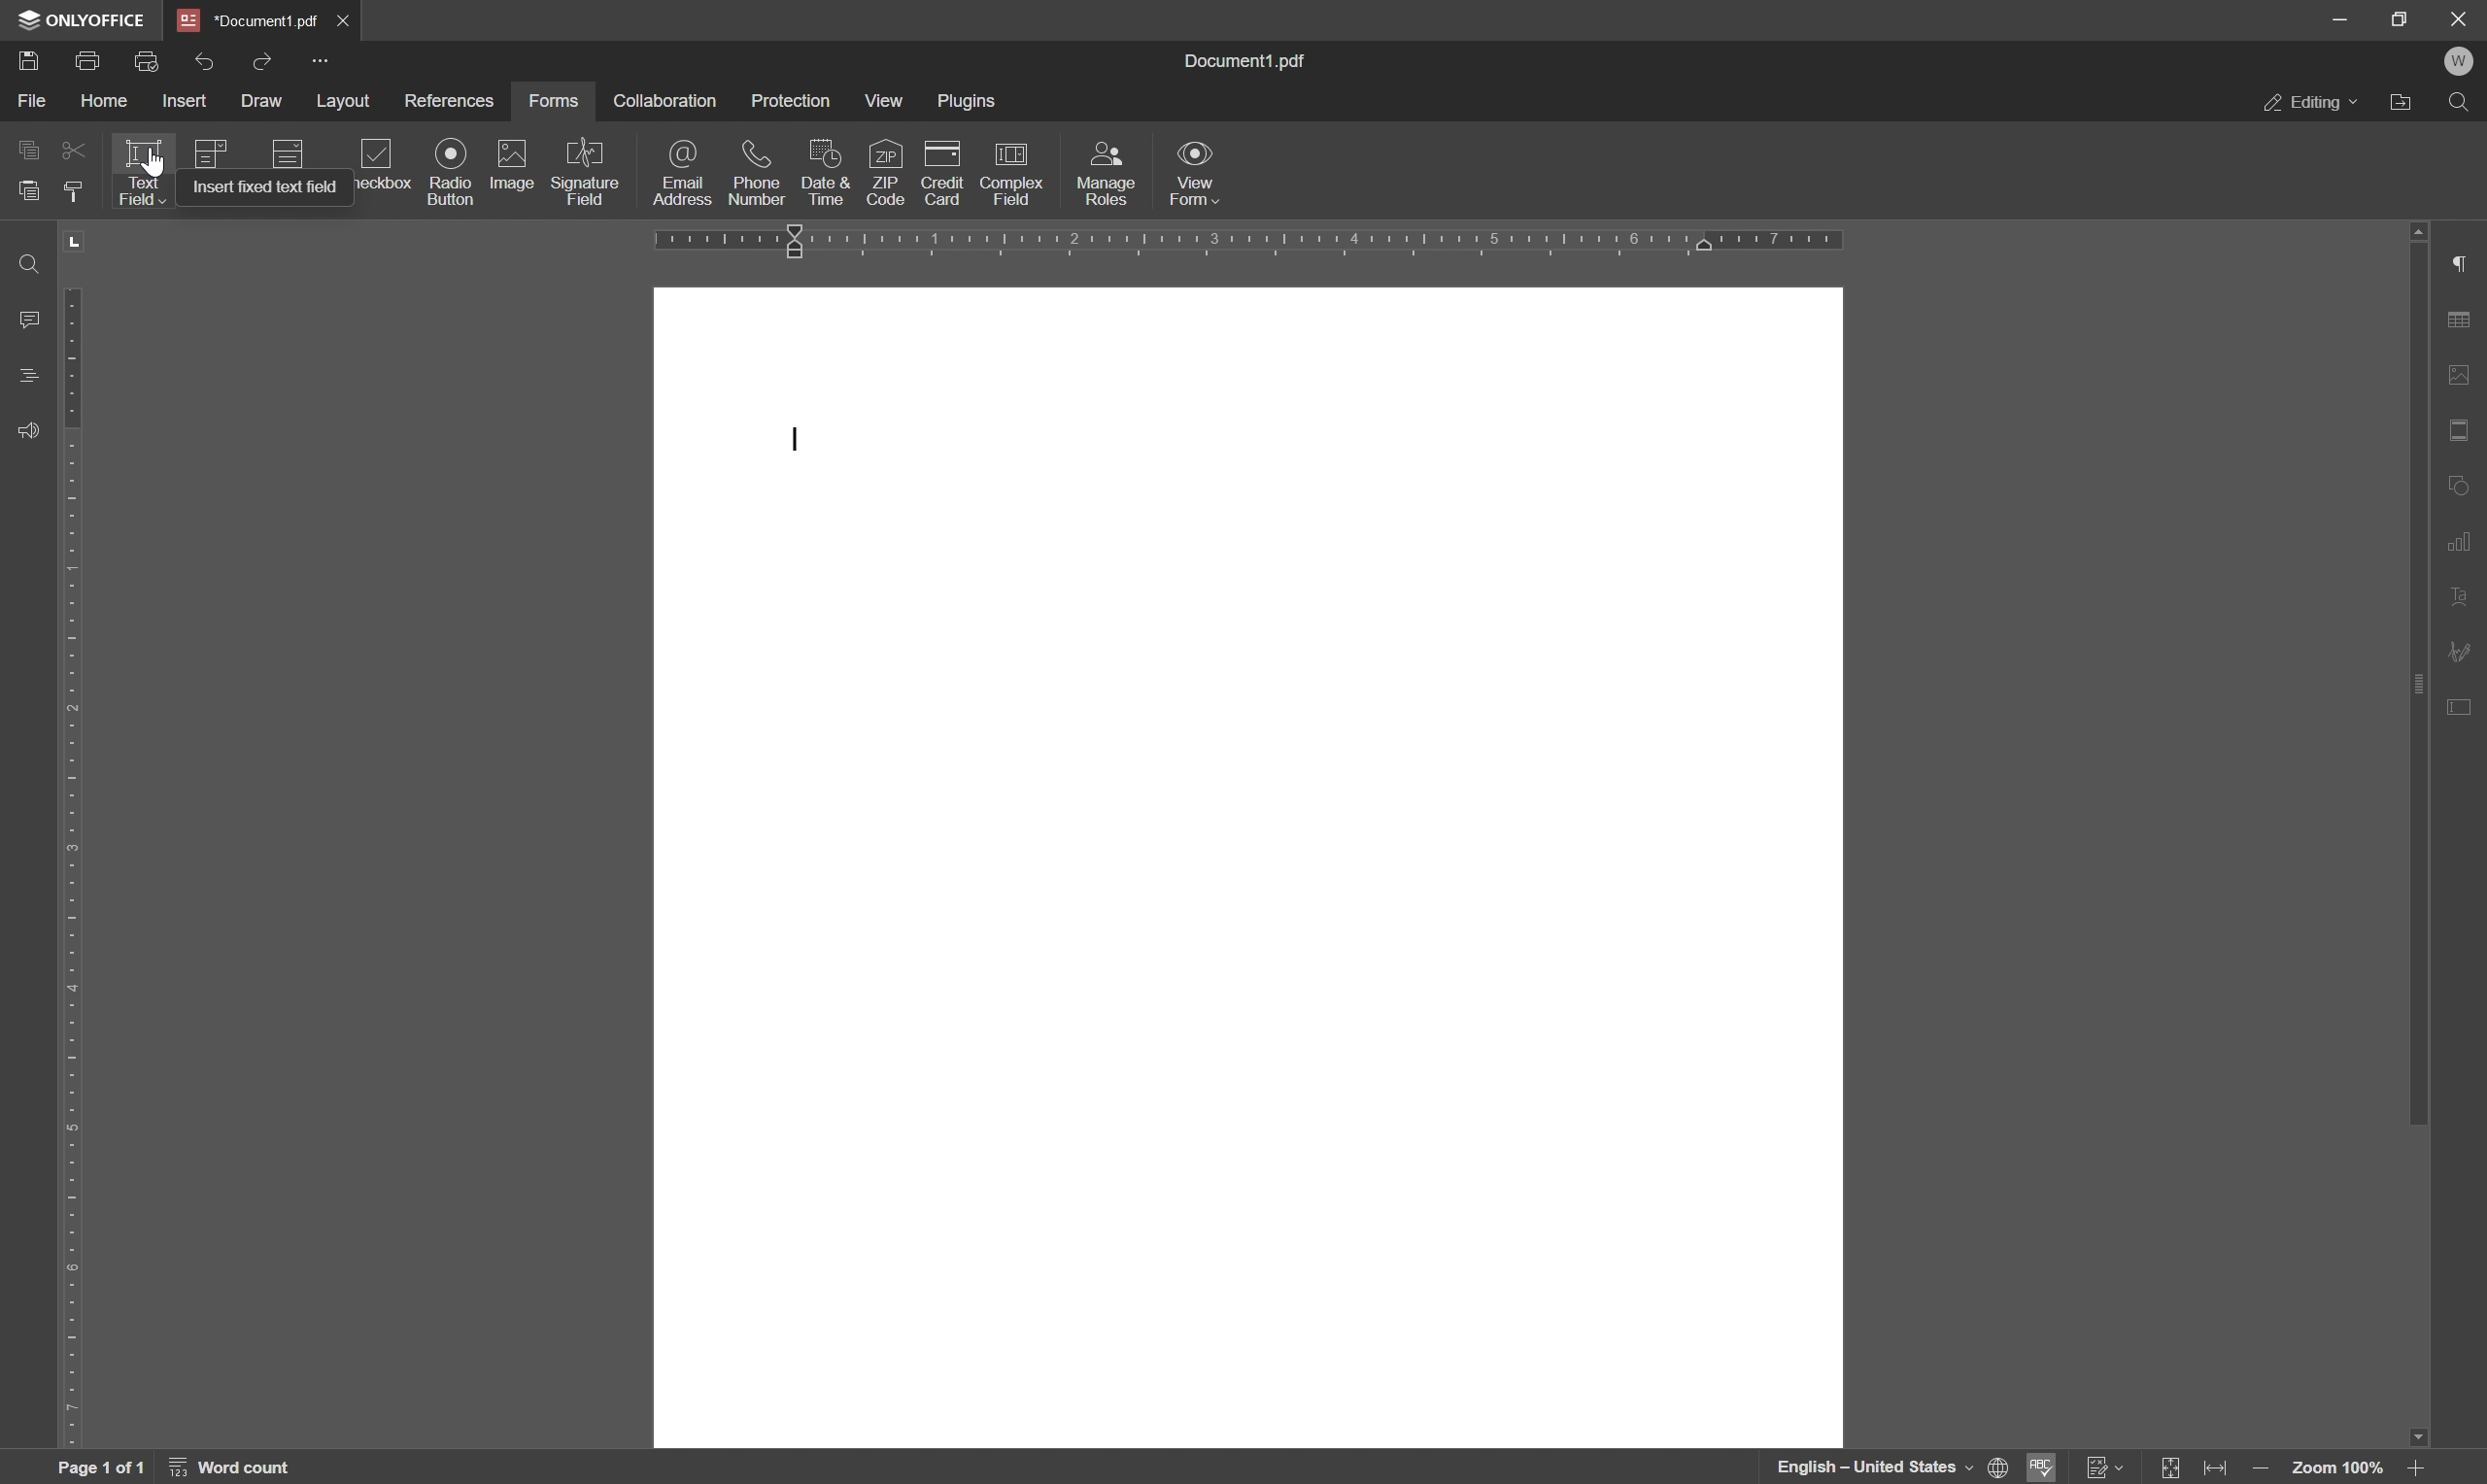  Describe the element at coordinates (106, 104) in the screenshot. I see `home` at that location.